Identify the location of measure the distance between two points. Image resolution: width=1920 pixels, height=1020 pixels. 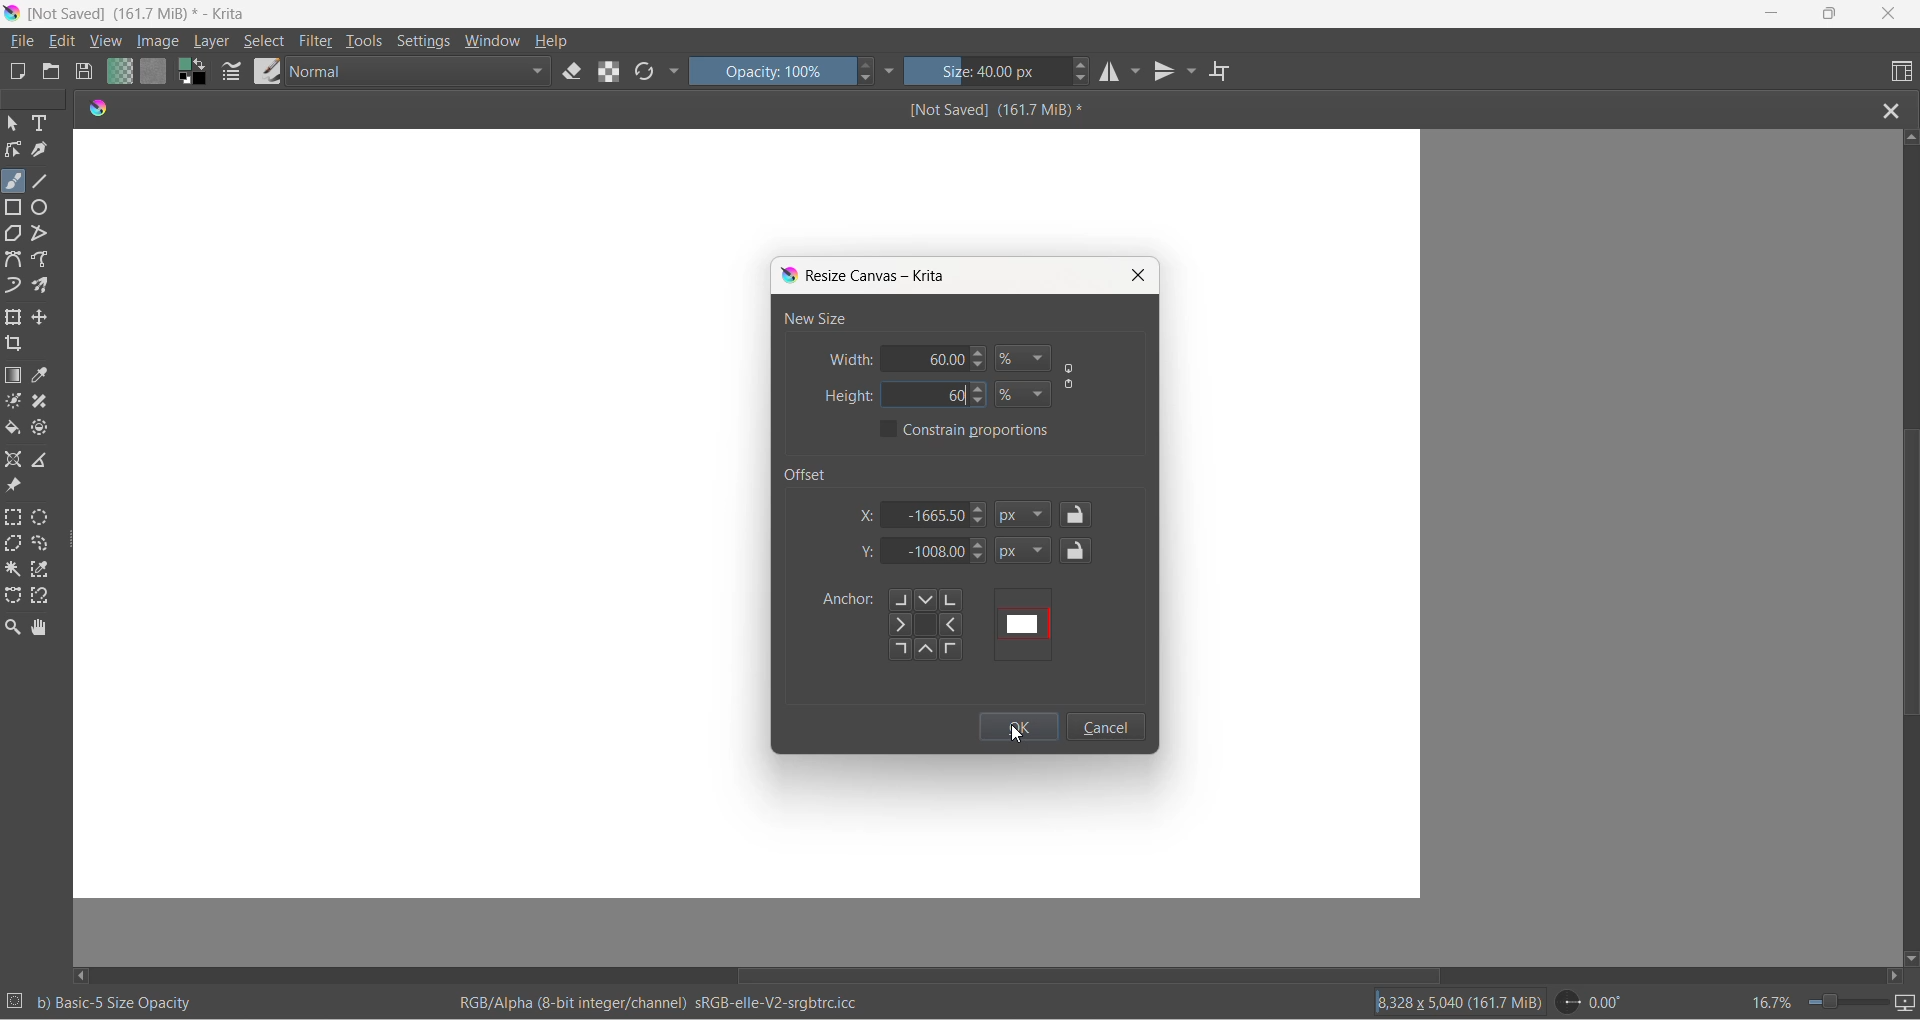
(46, 461).